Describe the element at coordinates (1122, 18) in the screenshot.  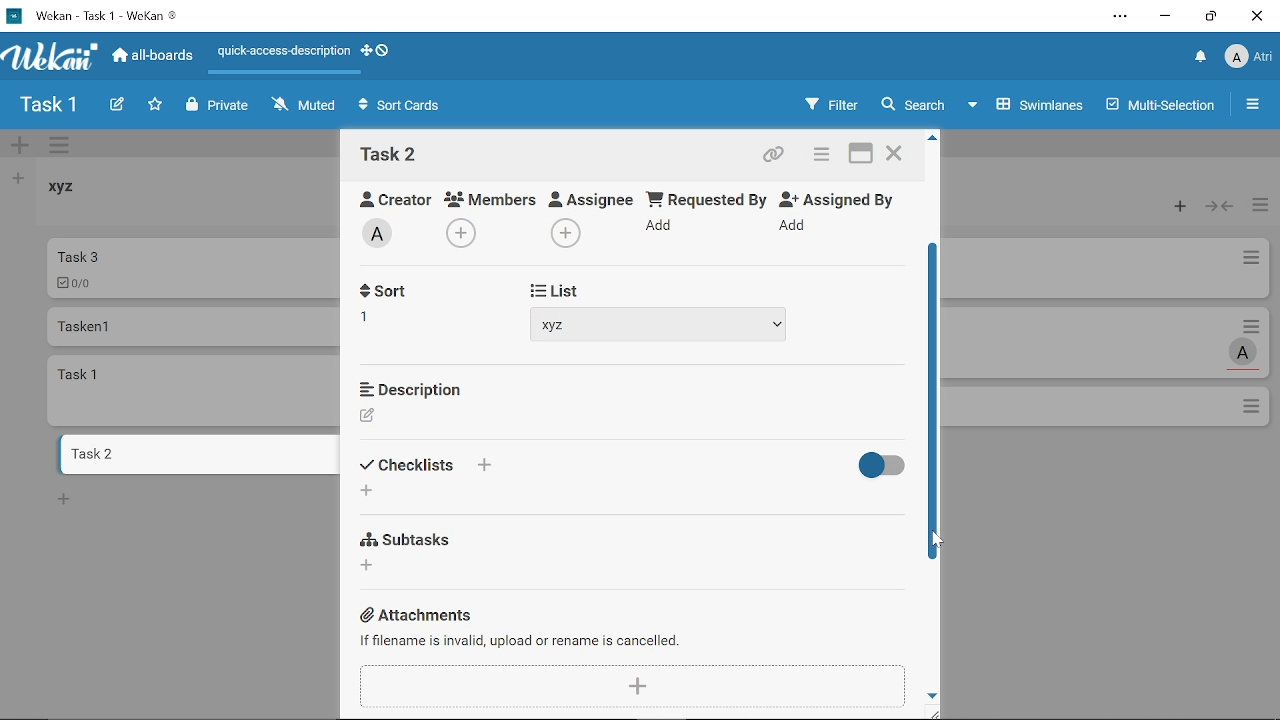
I see `Settings and other options` at that location.